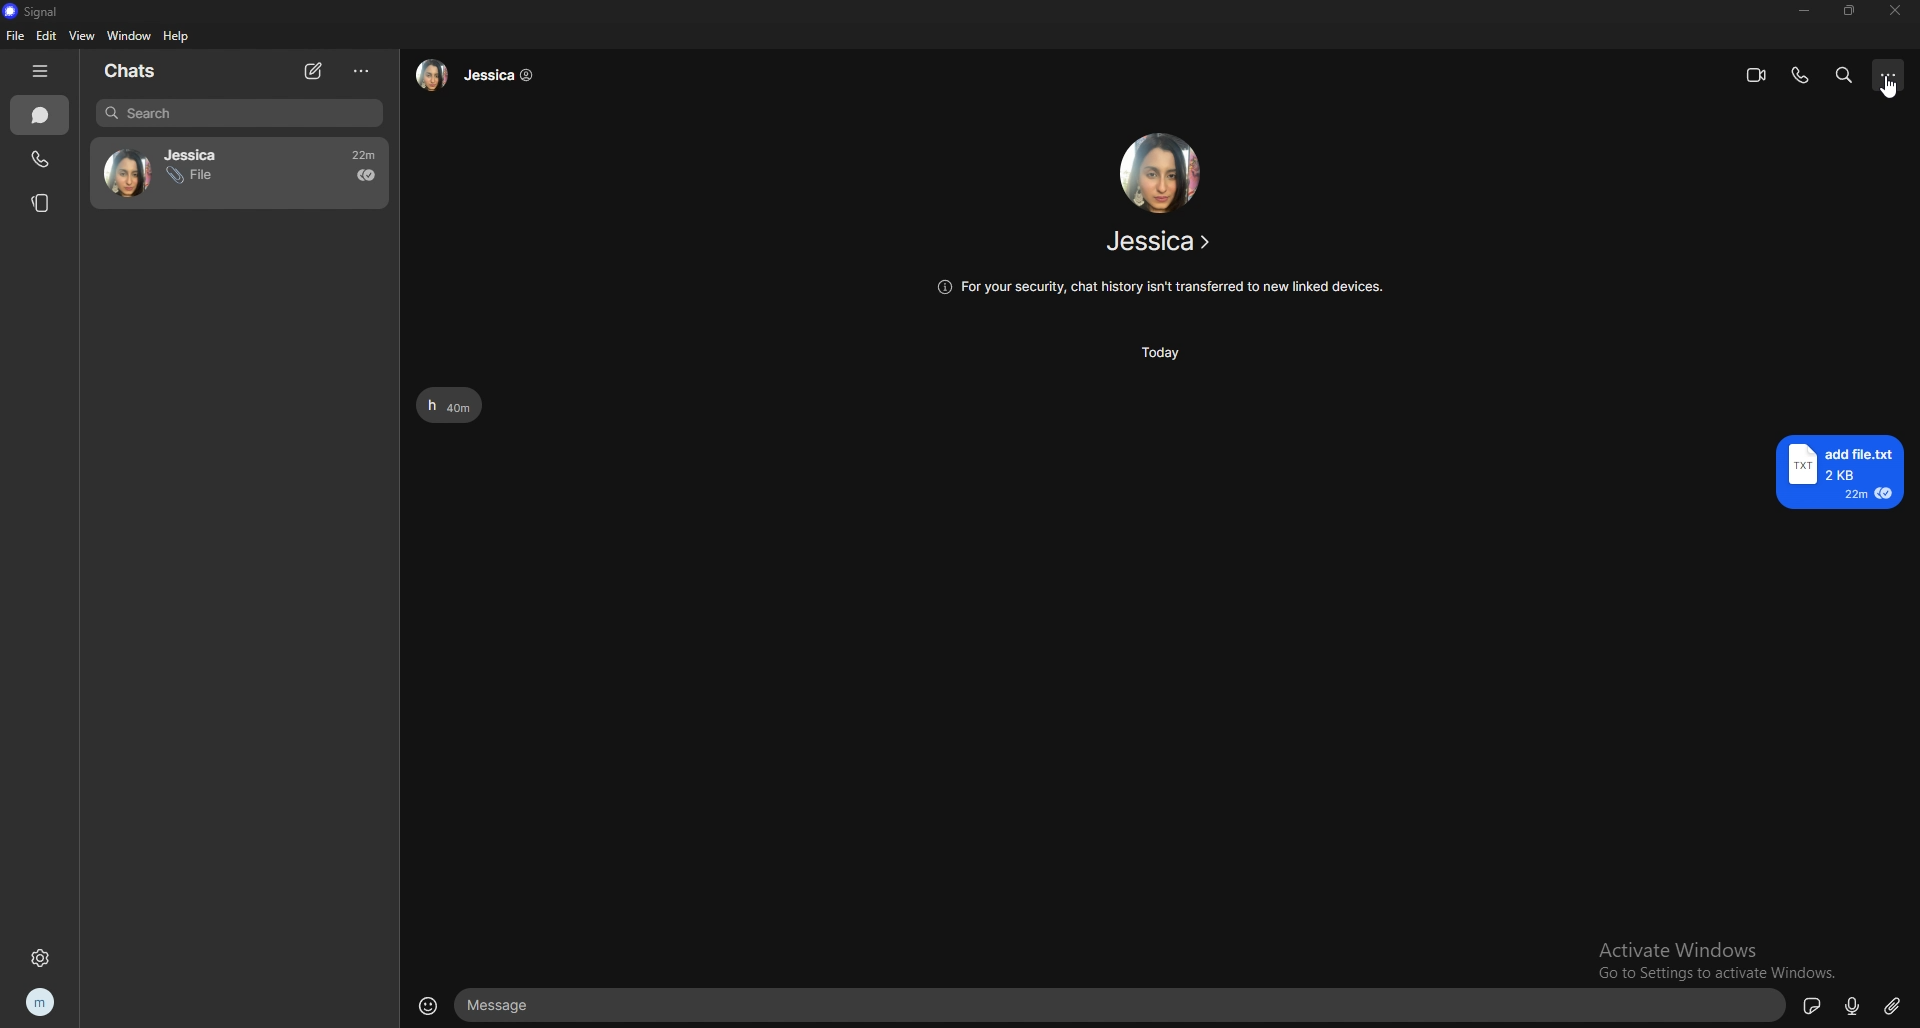 The image size is (1920, 1028). Describe the element at coordinates (1162, 286) in the screenshot. I see `(@ For your security, chat history isn't transferred to new linked devices.` at that location.